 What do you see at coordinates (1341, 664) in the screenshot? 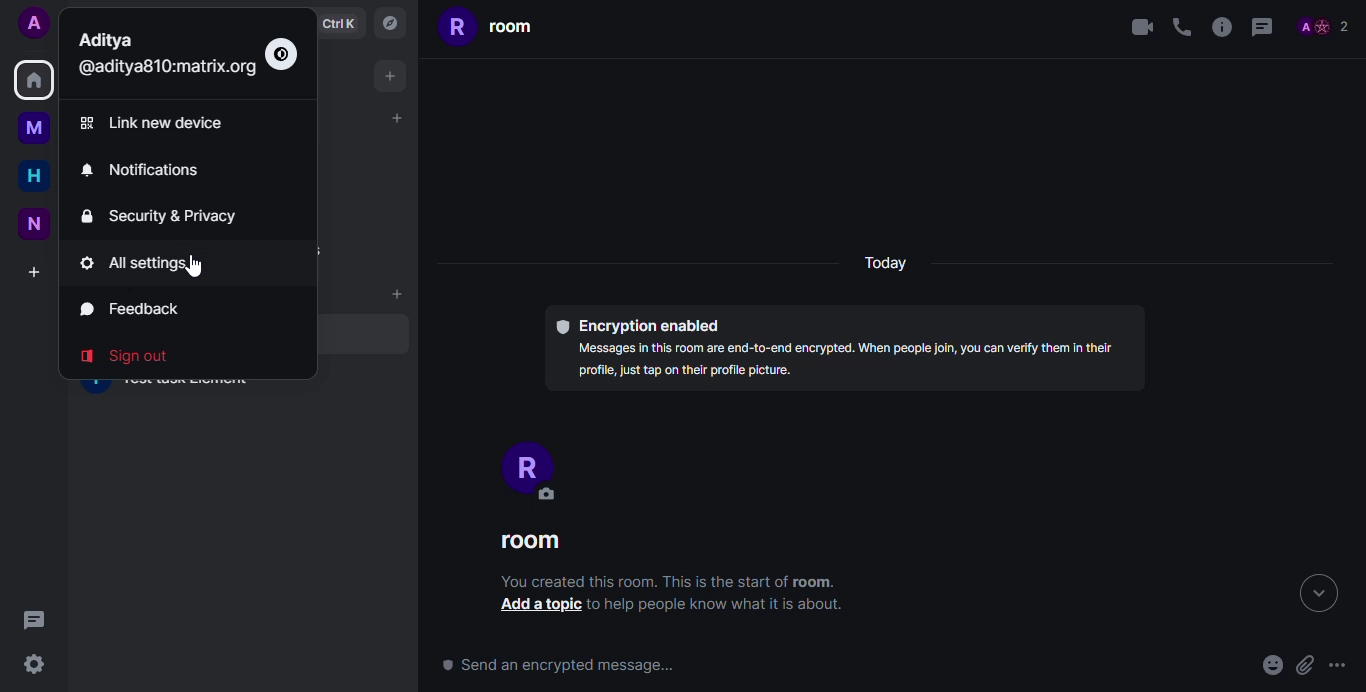
I see `Ellipsis` at bounding box center [1341, 664].